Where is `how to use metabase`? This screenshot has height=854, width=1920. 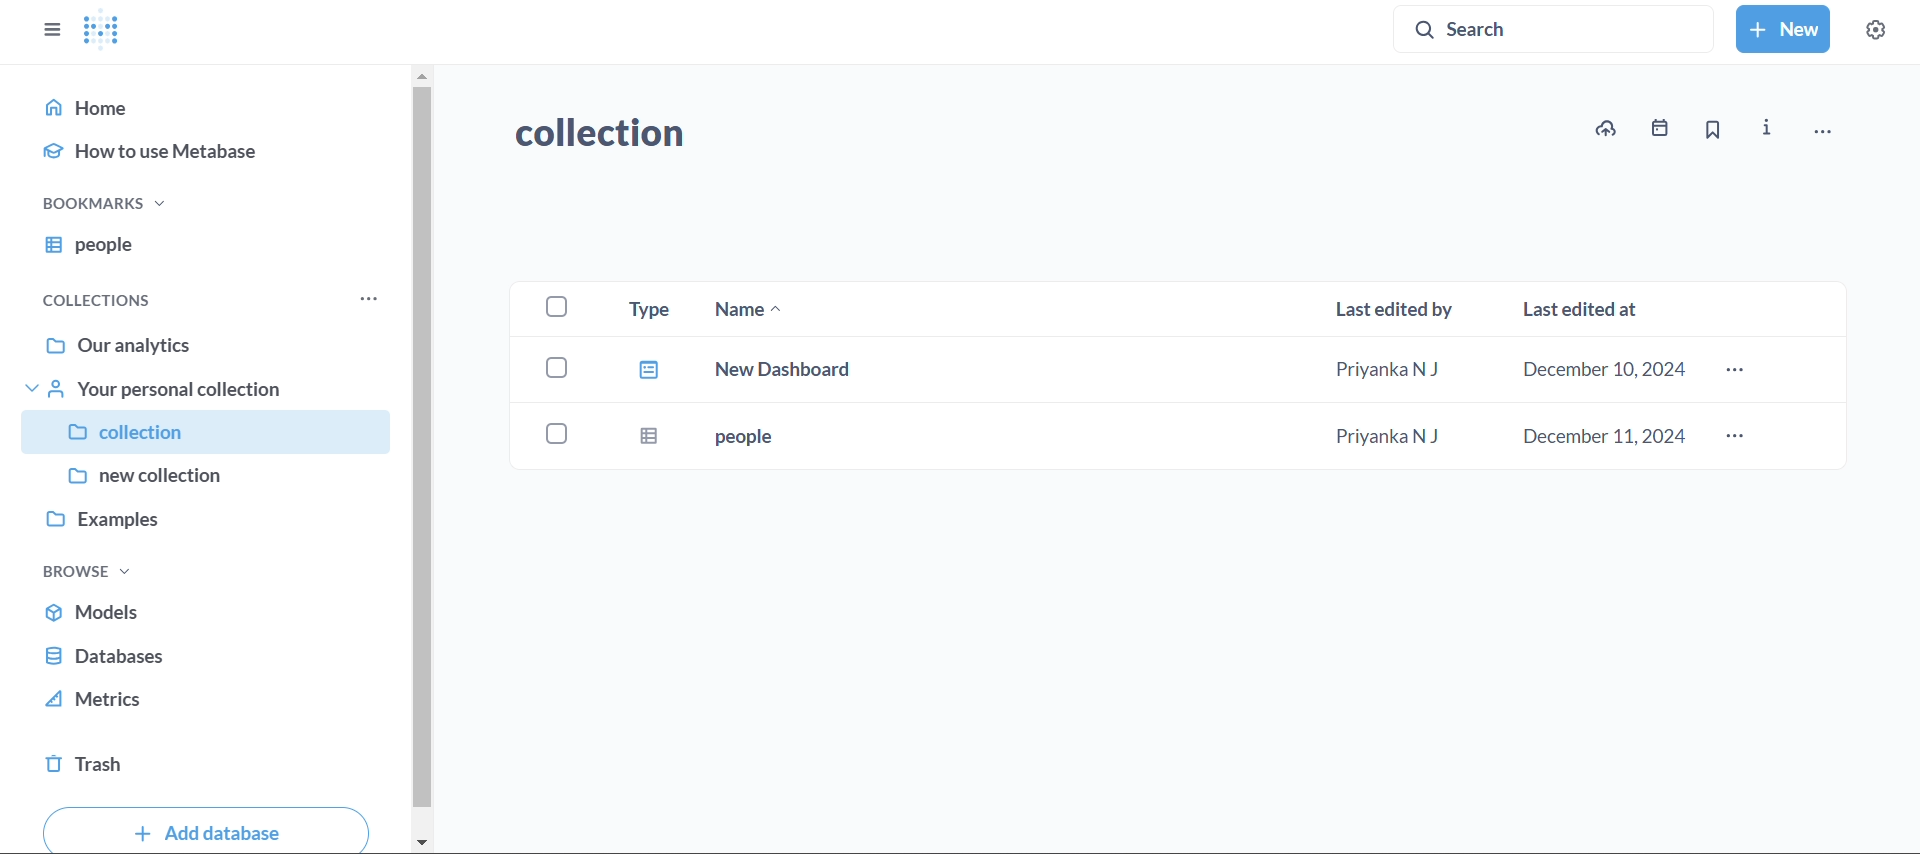 how to use metabase is located at coordinates (206, 150).